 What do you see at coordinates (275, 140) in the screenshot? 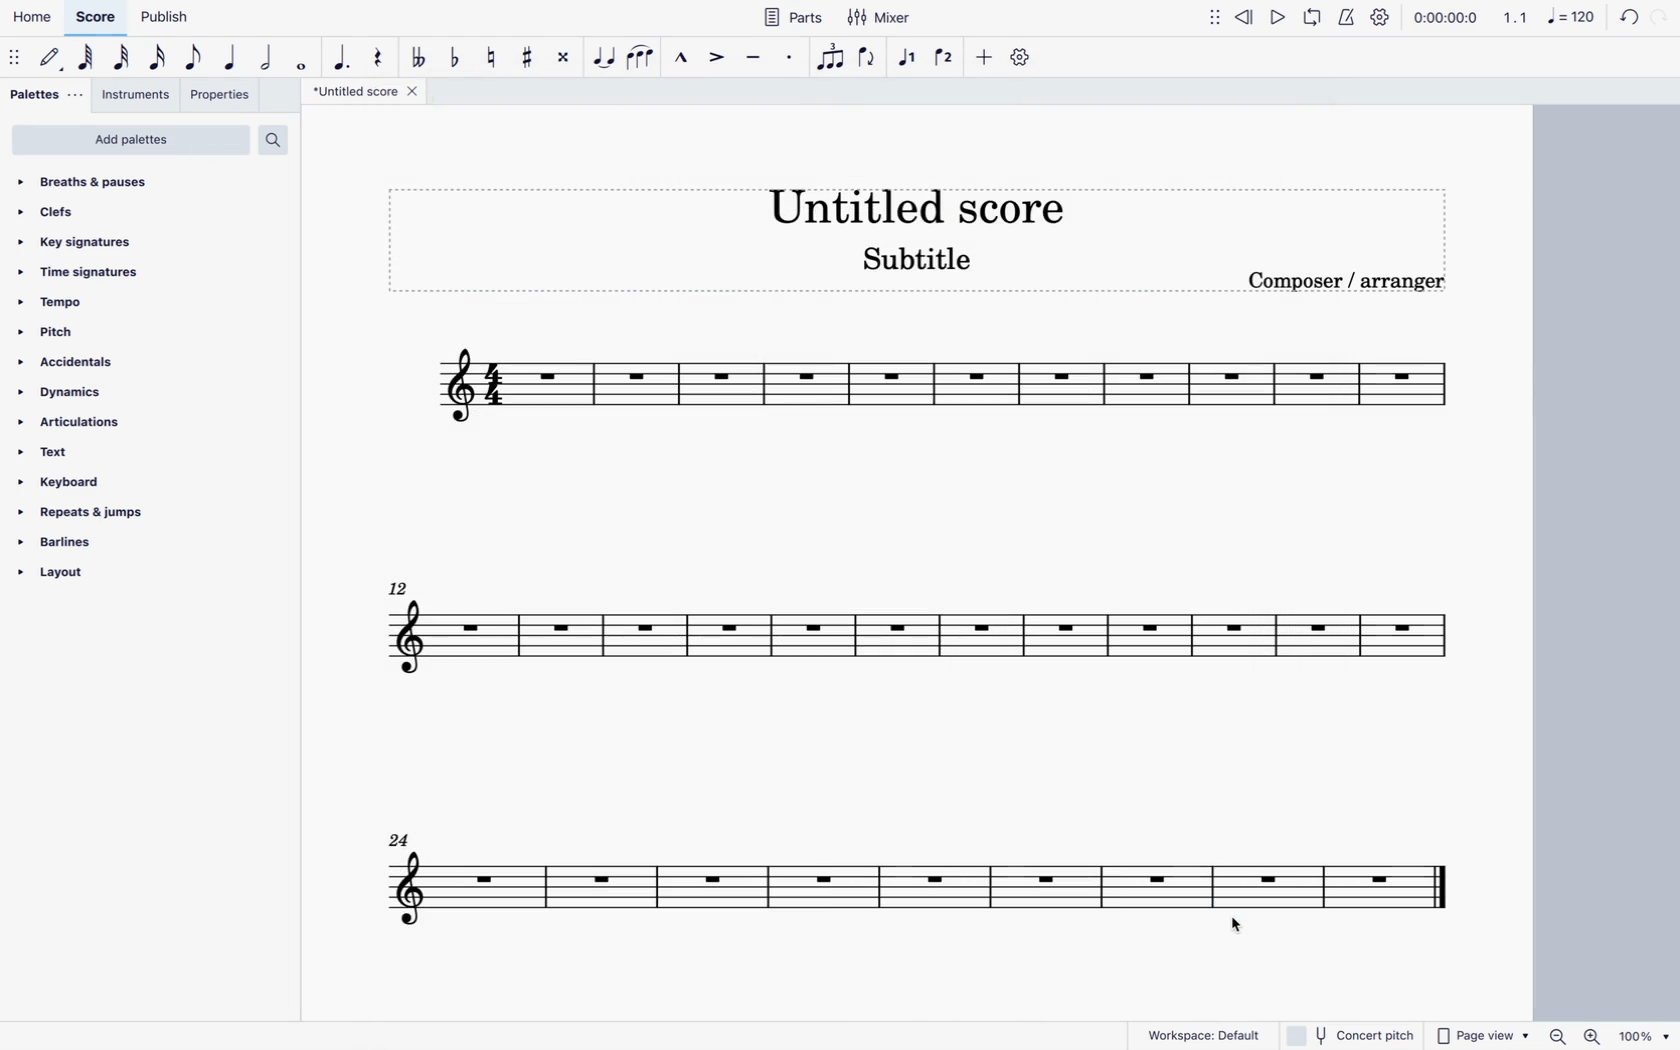
I see `search` at bounding box center [275, 140].